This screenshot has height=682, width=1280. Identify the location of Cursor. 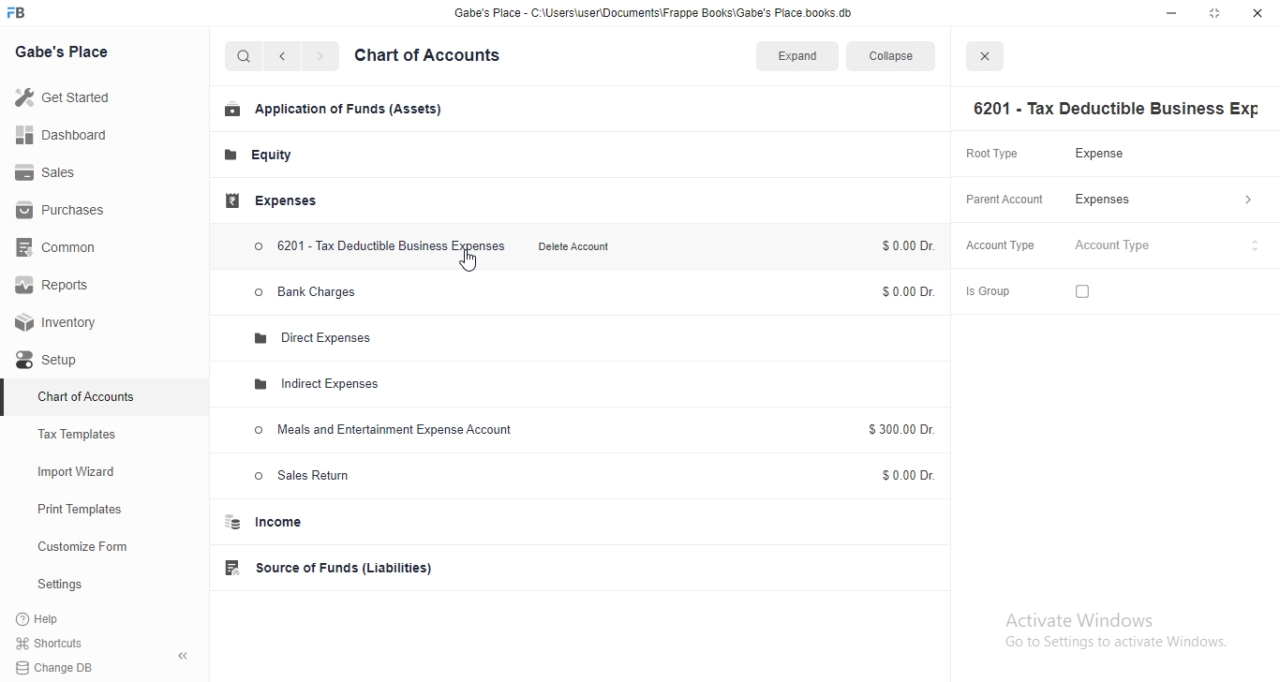
(463, 256).